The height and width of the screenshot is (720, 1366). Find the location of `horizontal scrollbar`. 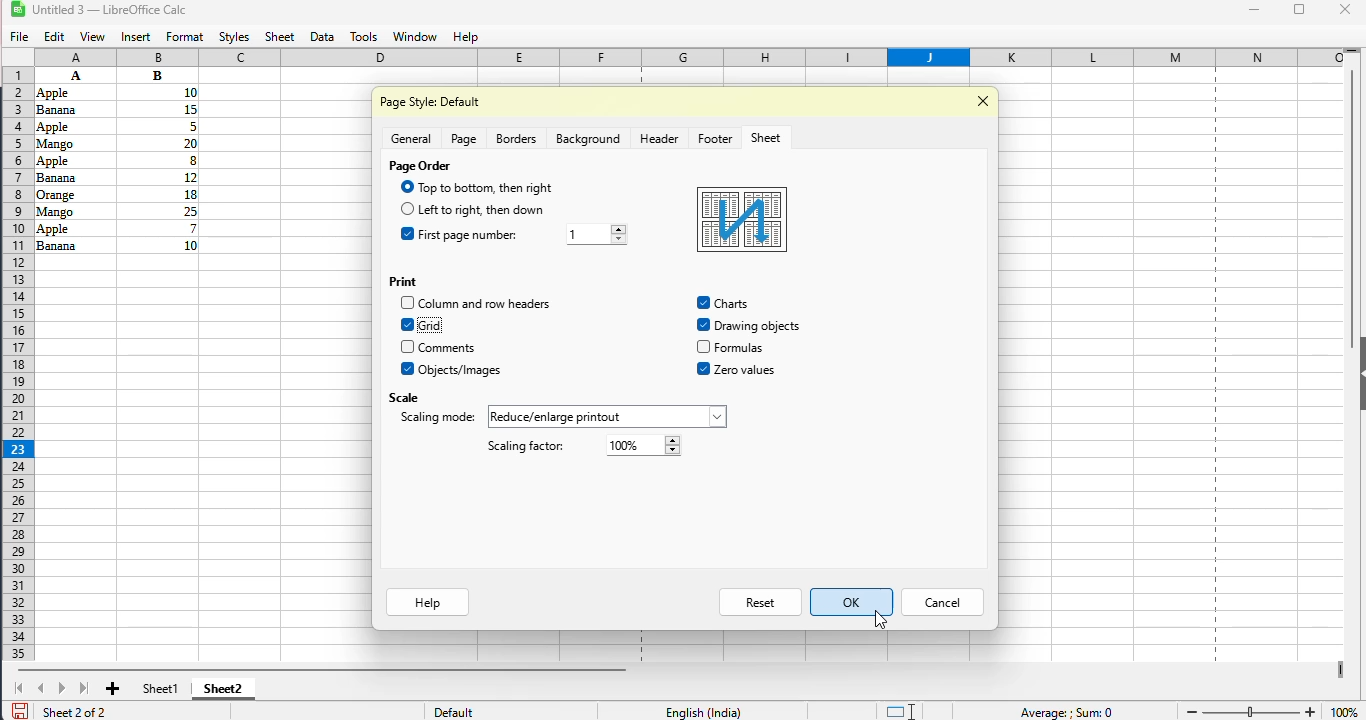

horizontal scrollbar is located at coordinates (321, 669).